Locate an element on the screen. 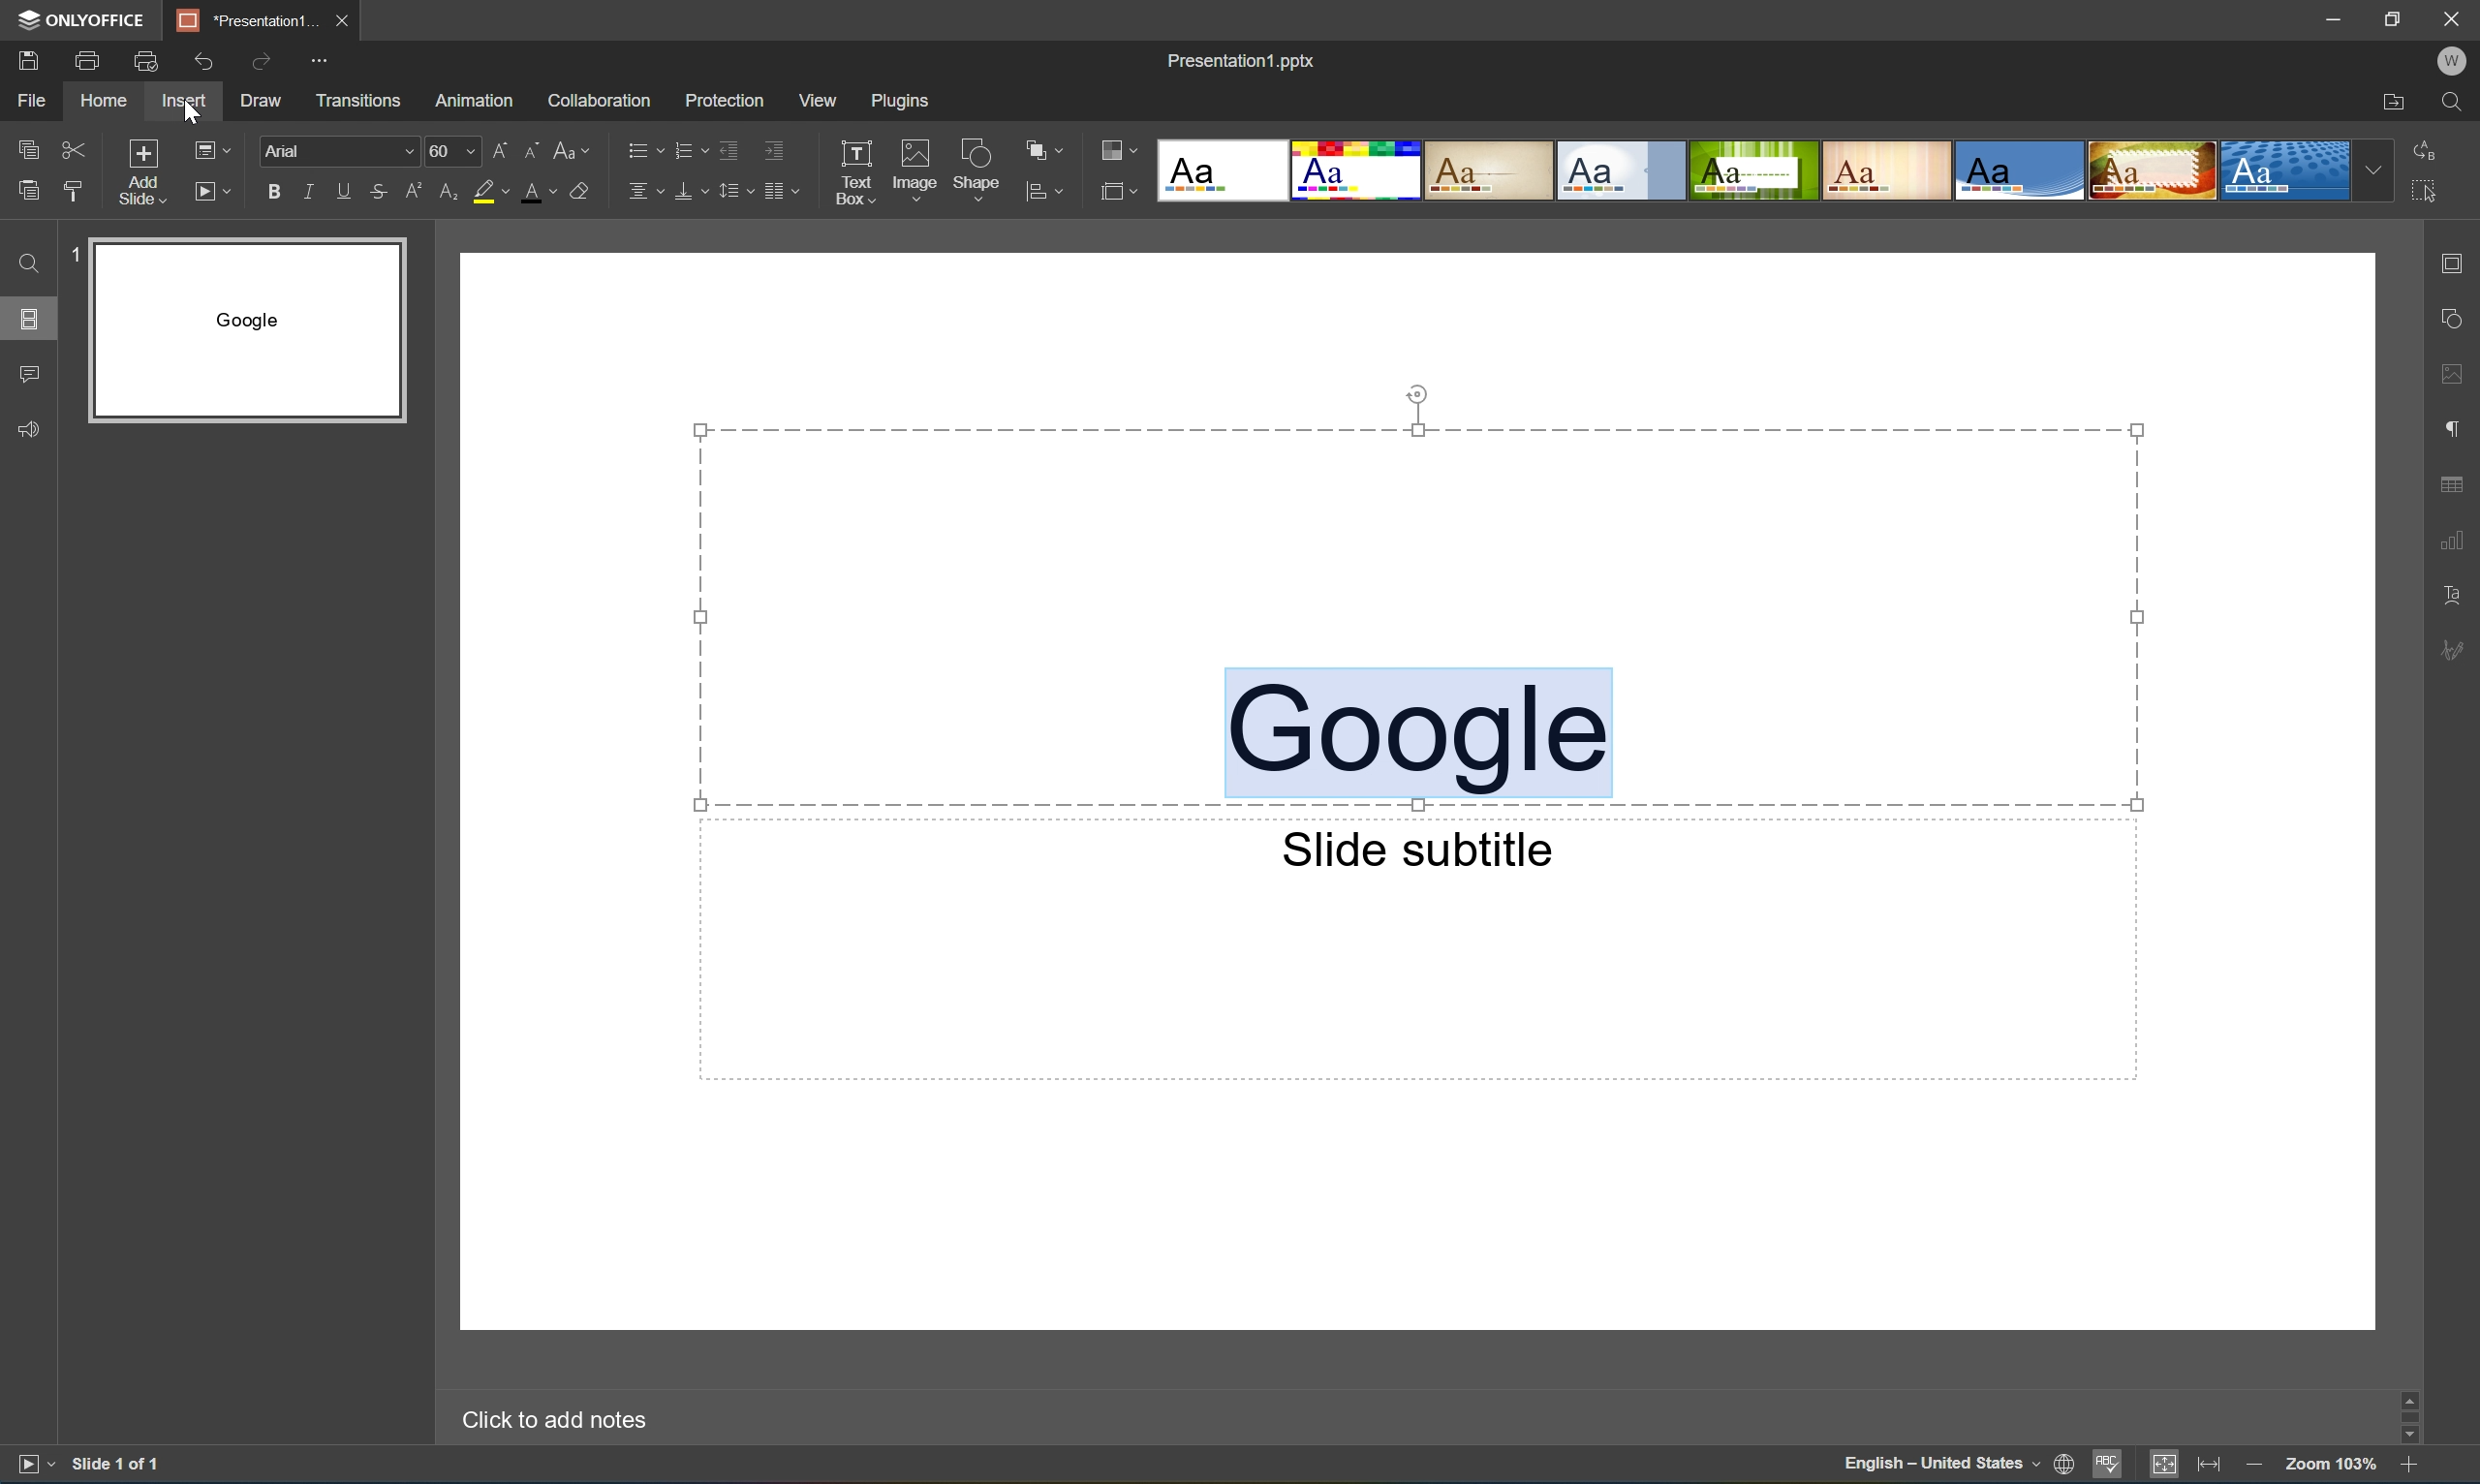  Blank is located at coordinates (1220, 170).